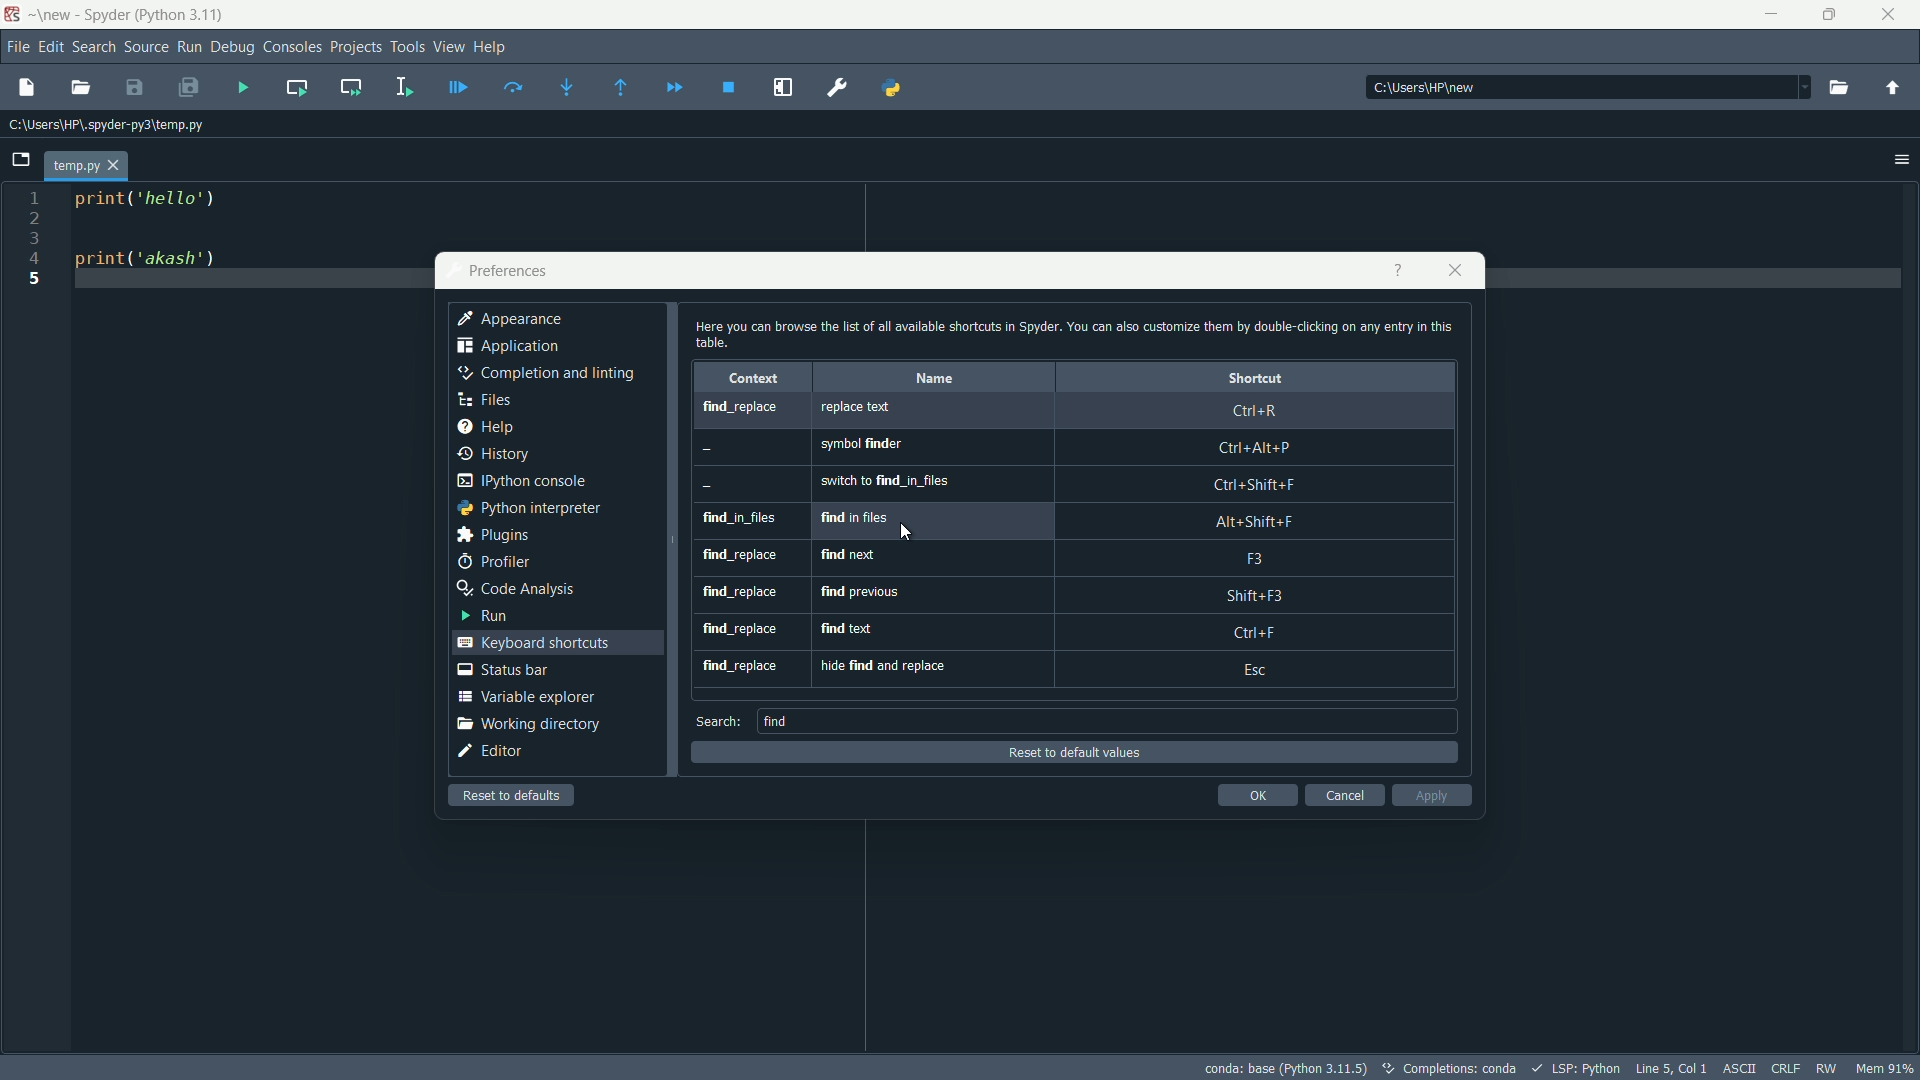  I want to click on continue execution untill next function, so click(624, 89).